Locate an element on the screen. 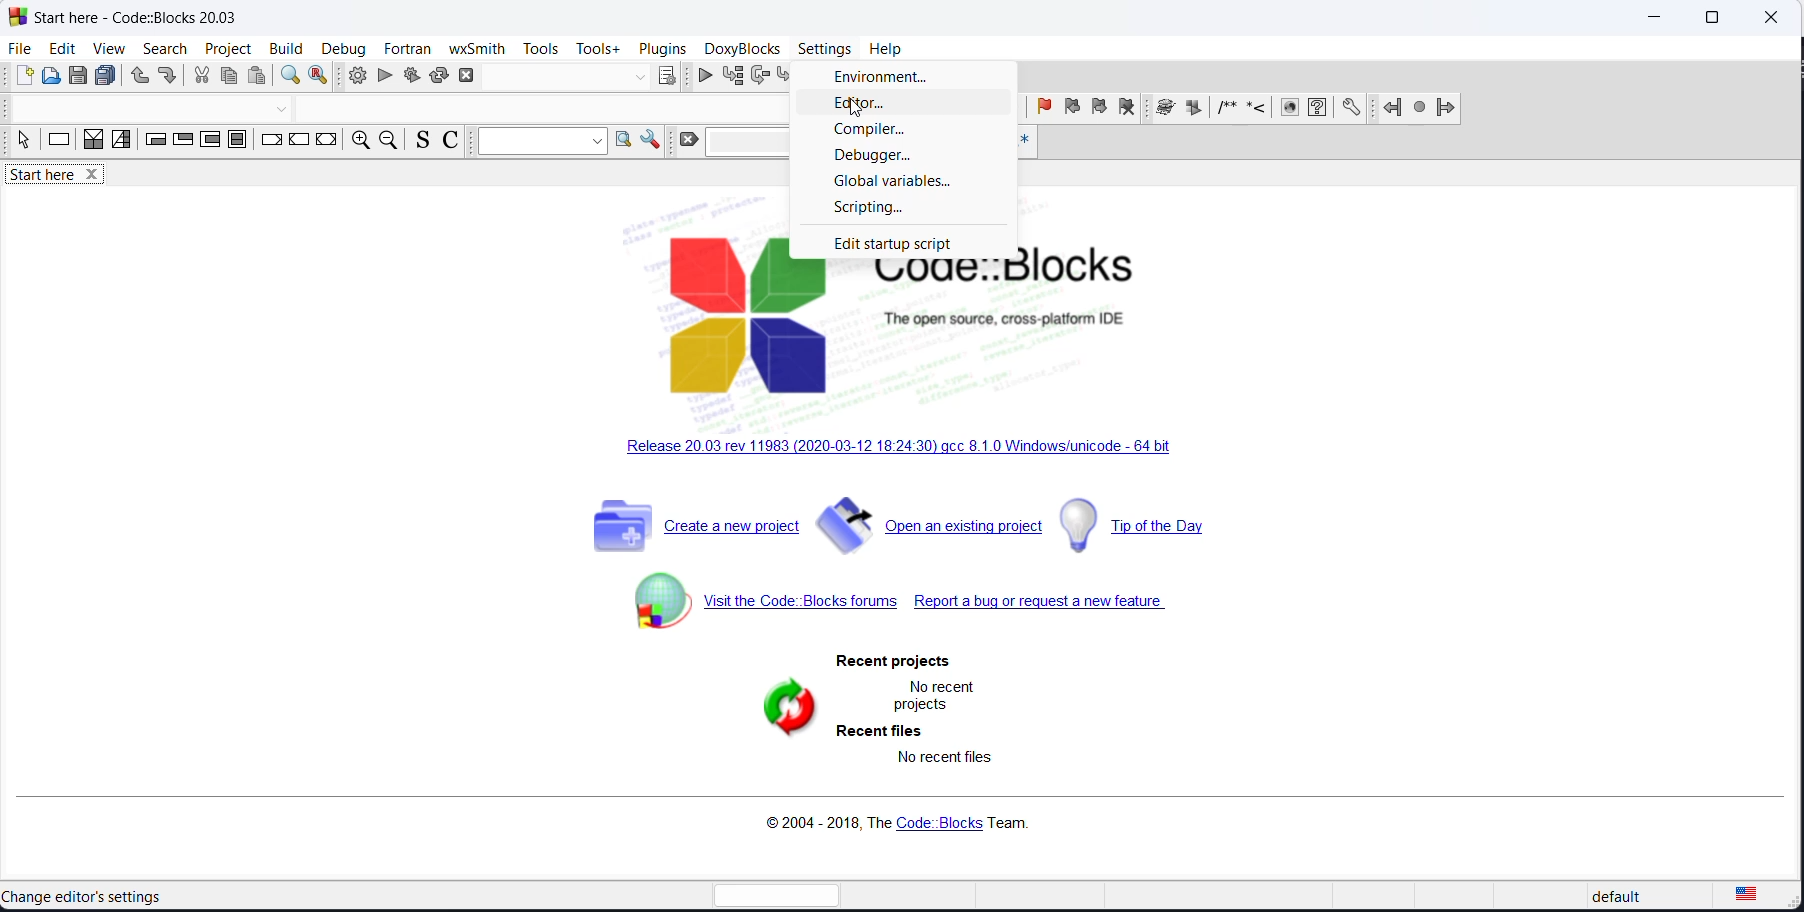 This screenshot has width=1804, height=912. next line is located at coordinates (763, 76).